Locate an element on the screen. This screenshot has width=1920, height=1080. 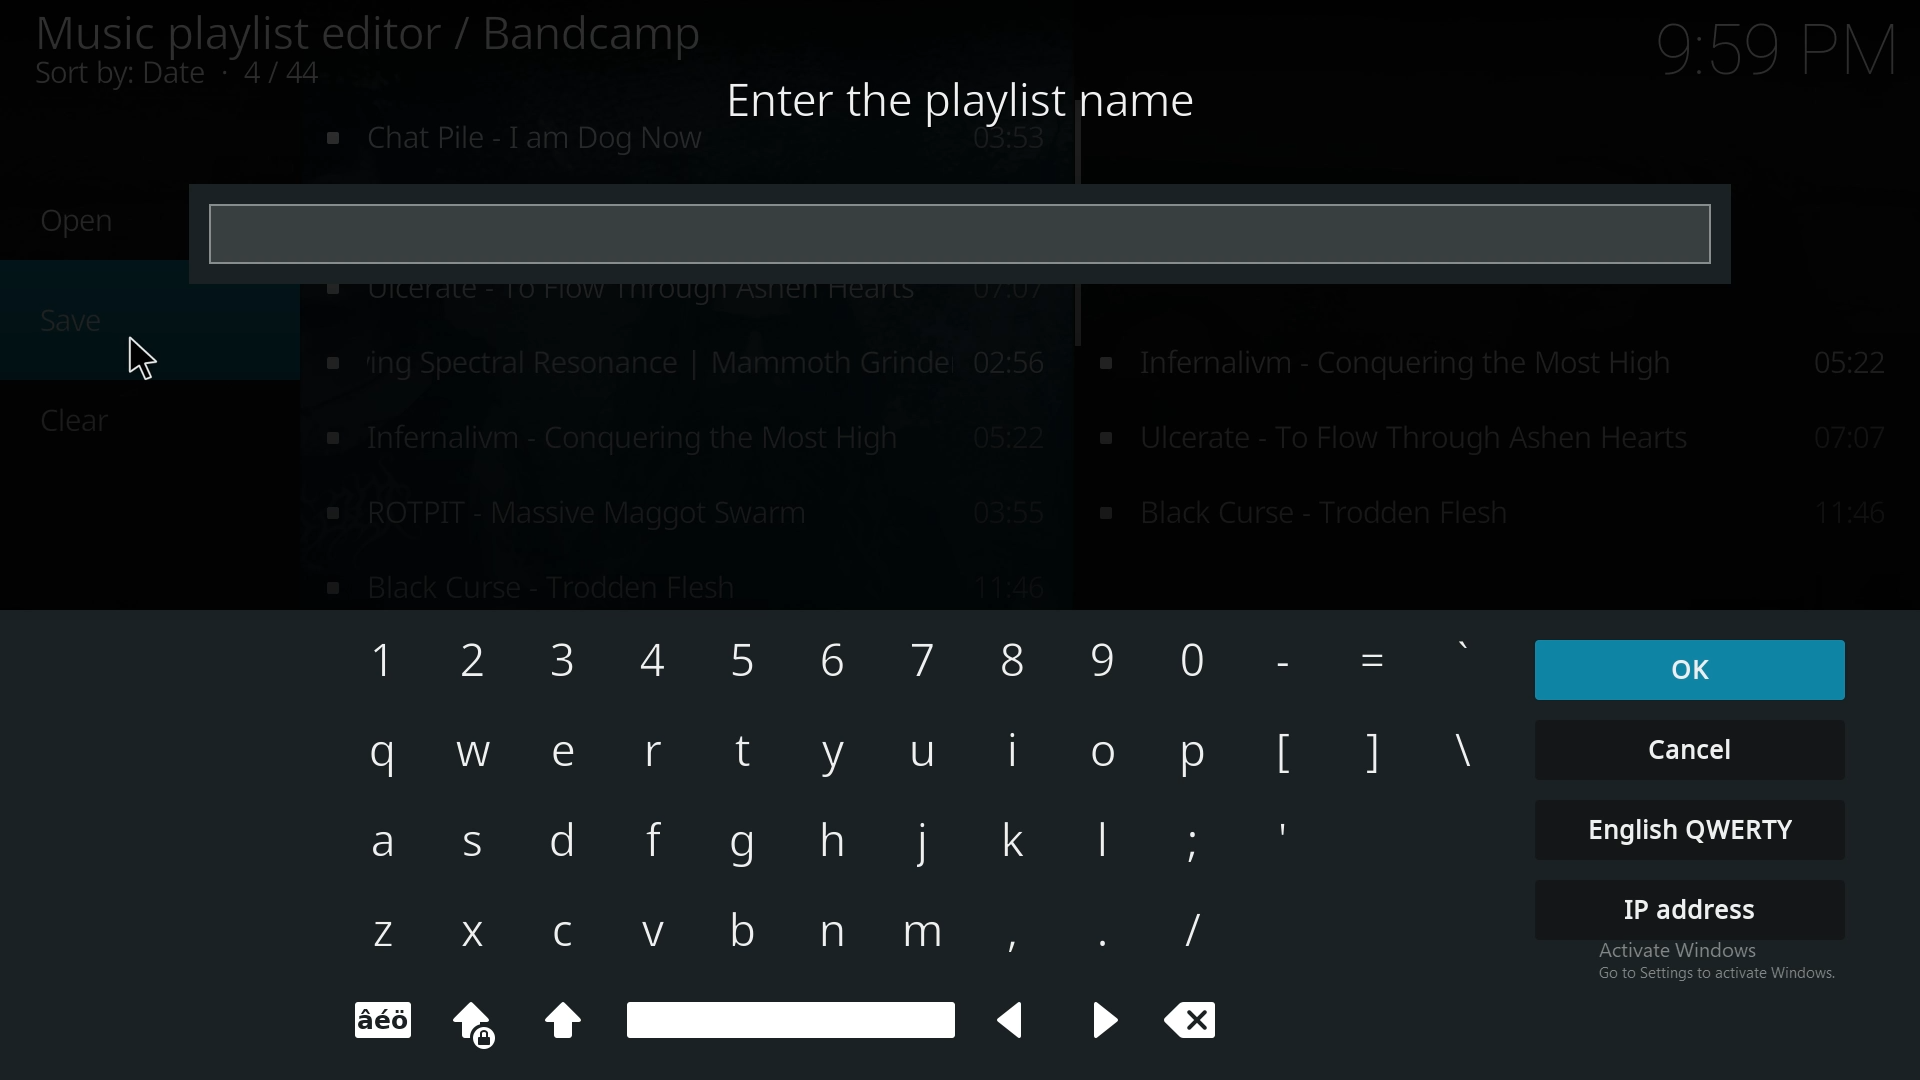
keyboard input is located at coordinates (1012, 755).